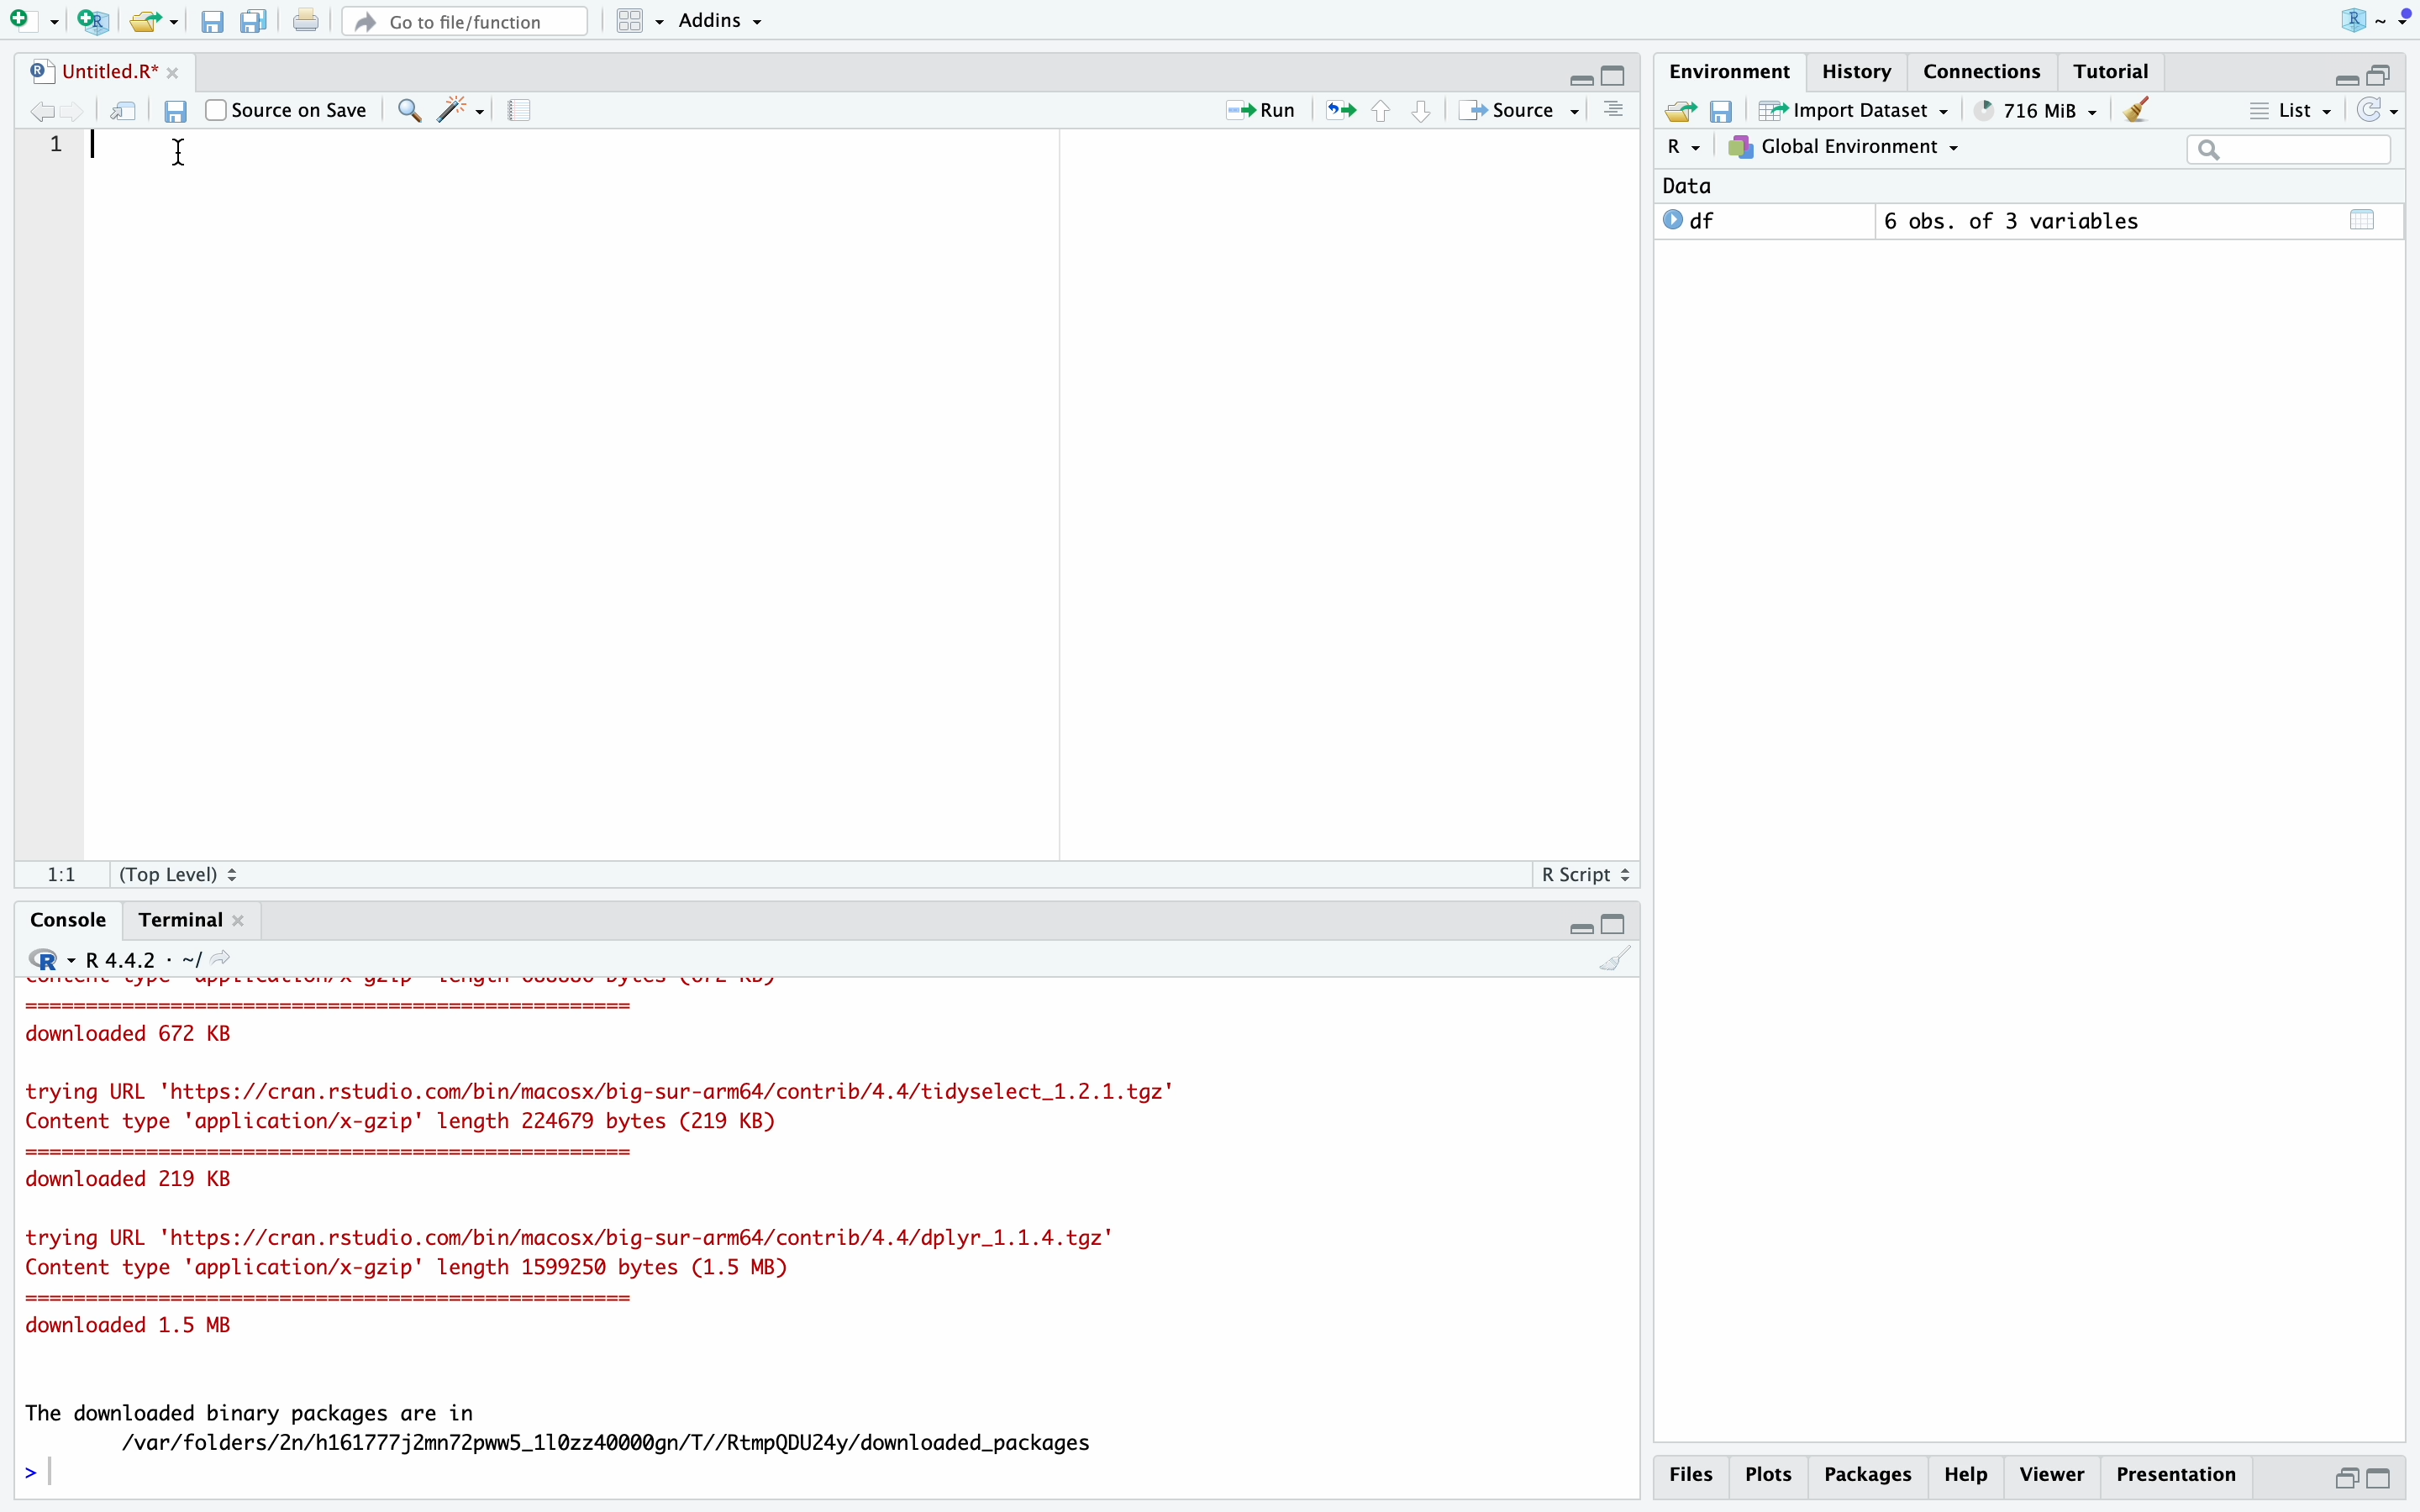 Image resolution: width=2420 pixels, height=1512 pixels. I want to click on Save, so click(1728, 109).